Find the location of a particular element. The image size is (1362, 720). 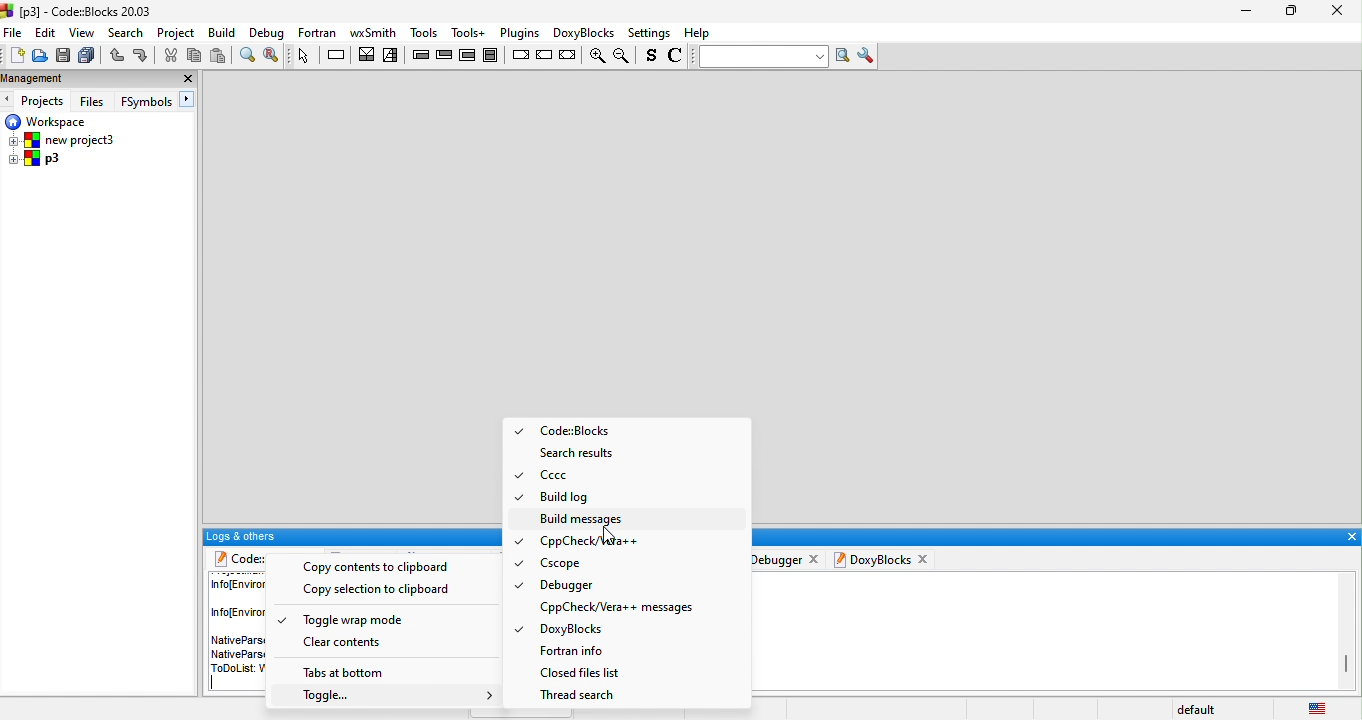

wxsmith is located at coordinates (372, 32).